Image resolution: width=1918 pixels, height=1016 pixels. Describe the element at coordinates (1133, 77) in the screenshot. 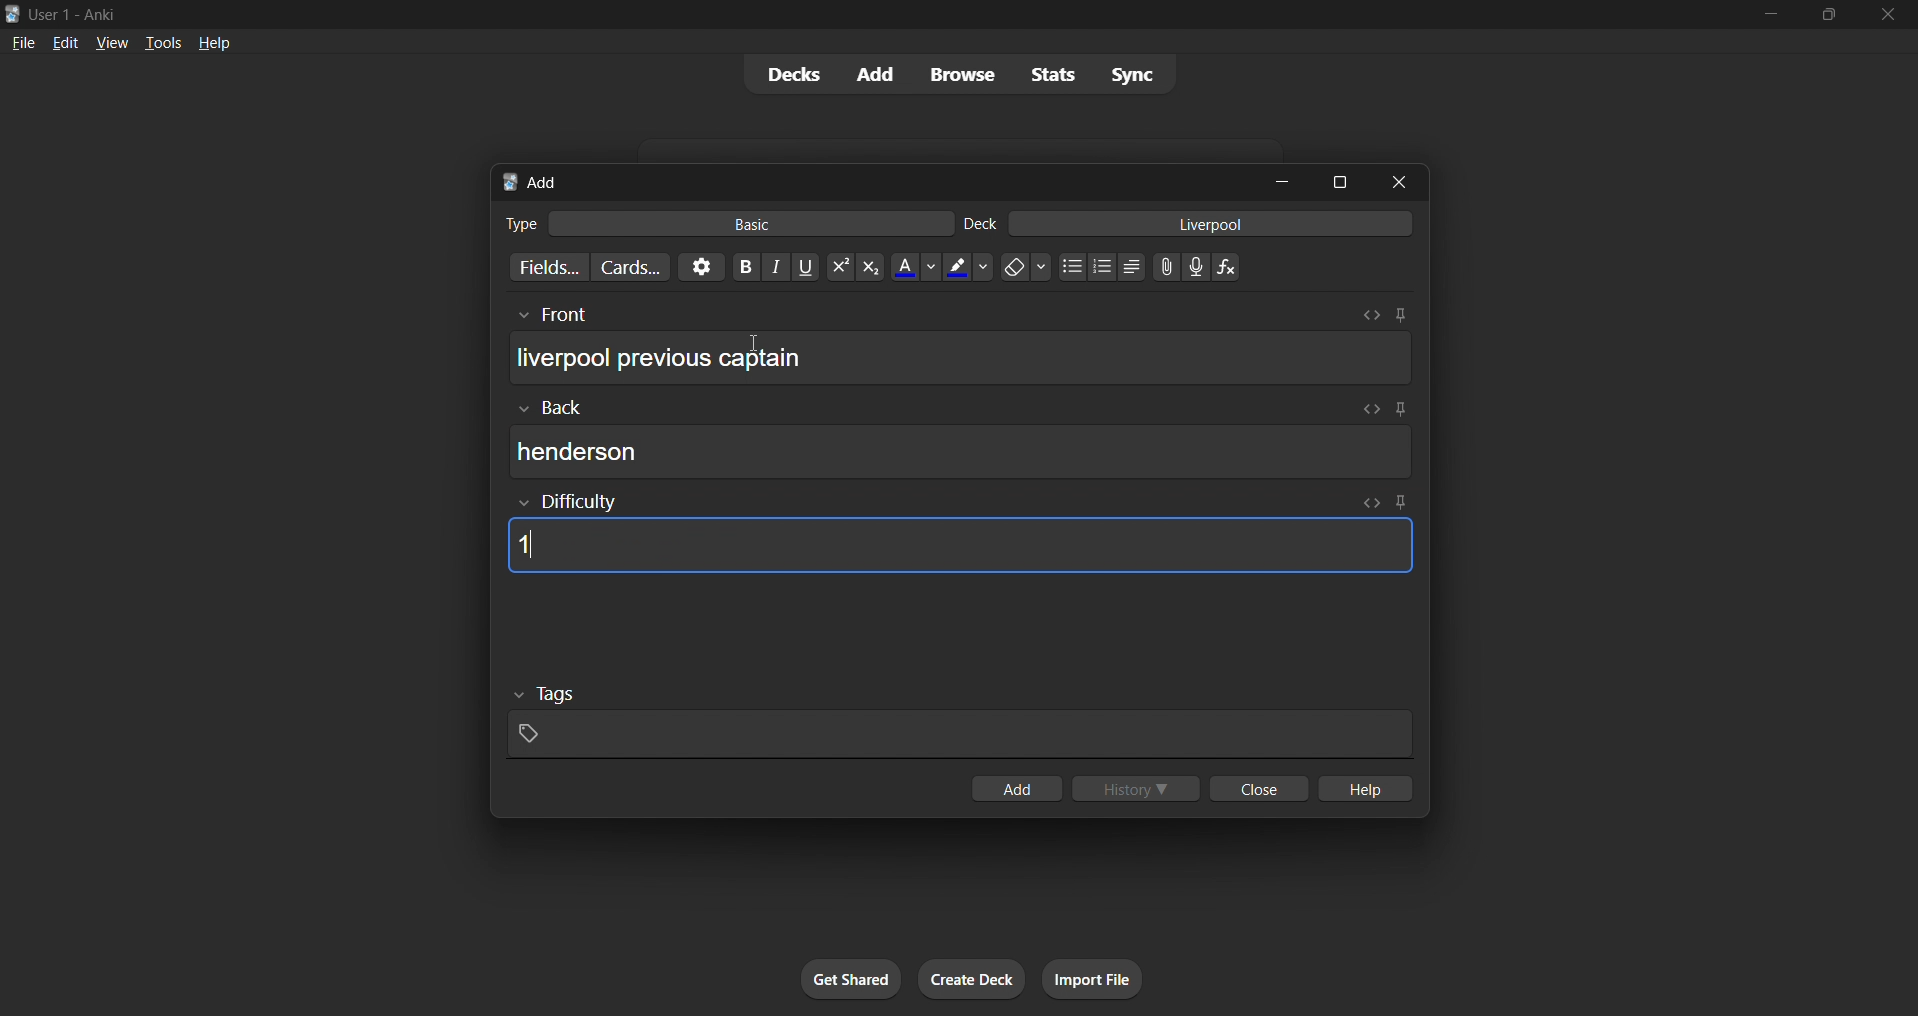

I see `sync` at that location.